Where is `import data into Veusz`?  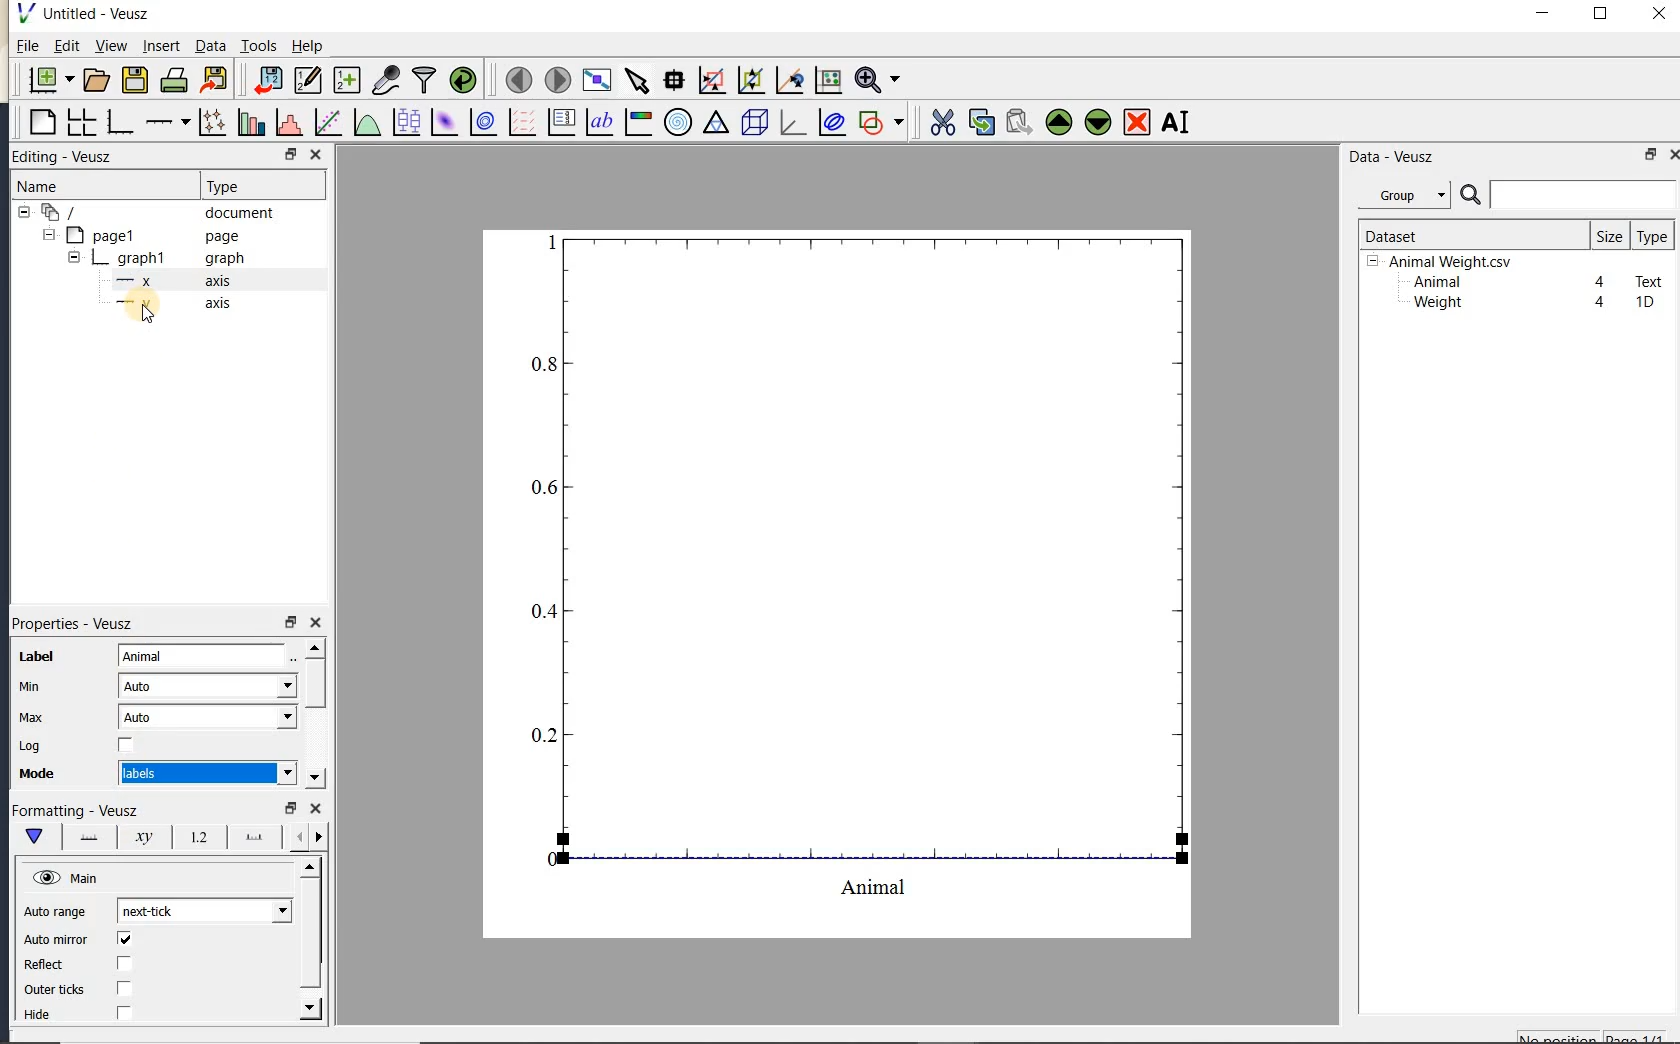
import data into Veusz is located at coordinates (268, 81).